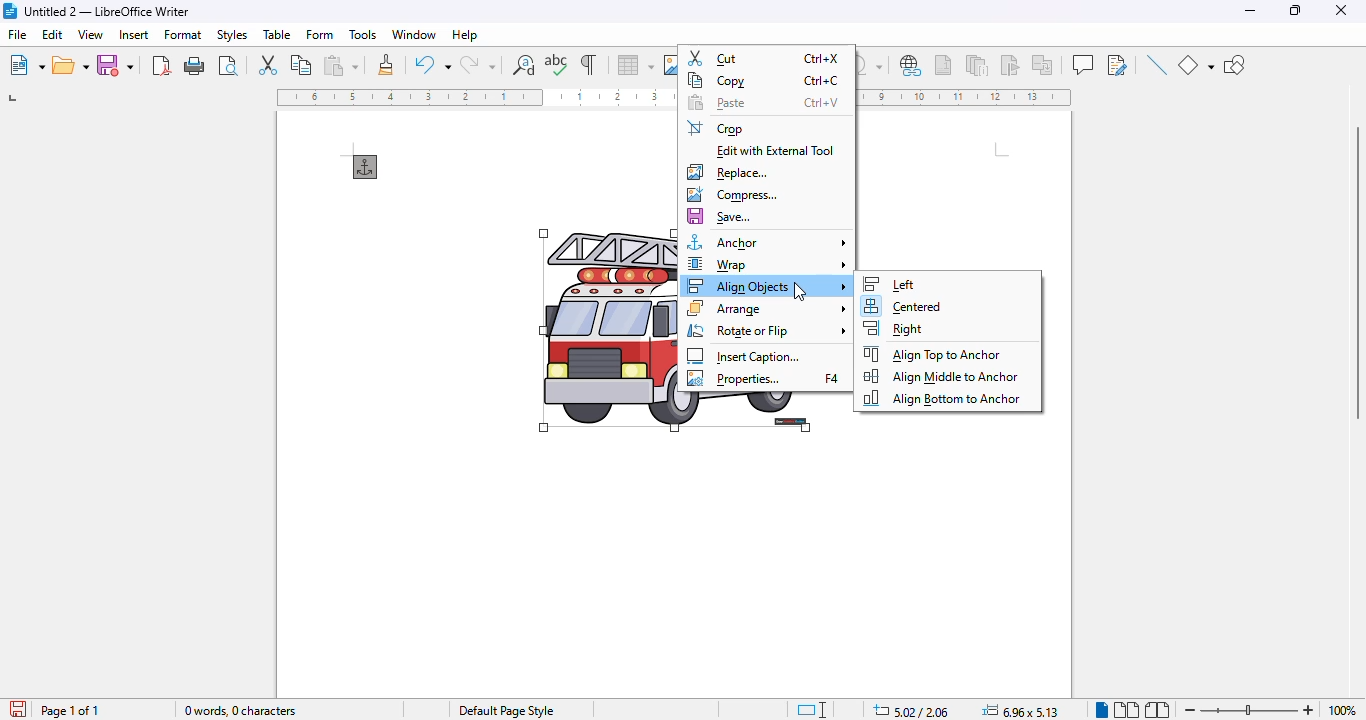 The width and height of the screenshot is (1366, 720). Describe the element at coordinates (242, 710) in the screenshot. I see `word and character count` at that location.